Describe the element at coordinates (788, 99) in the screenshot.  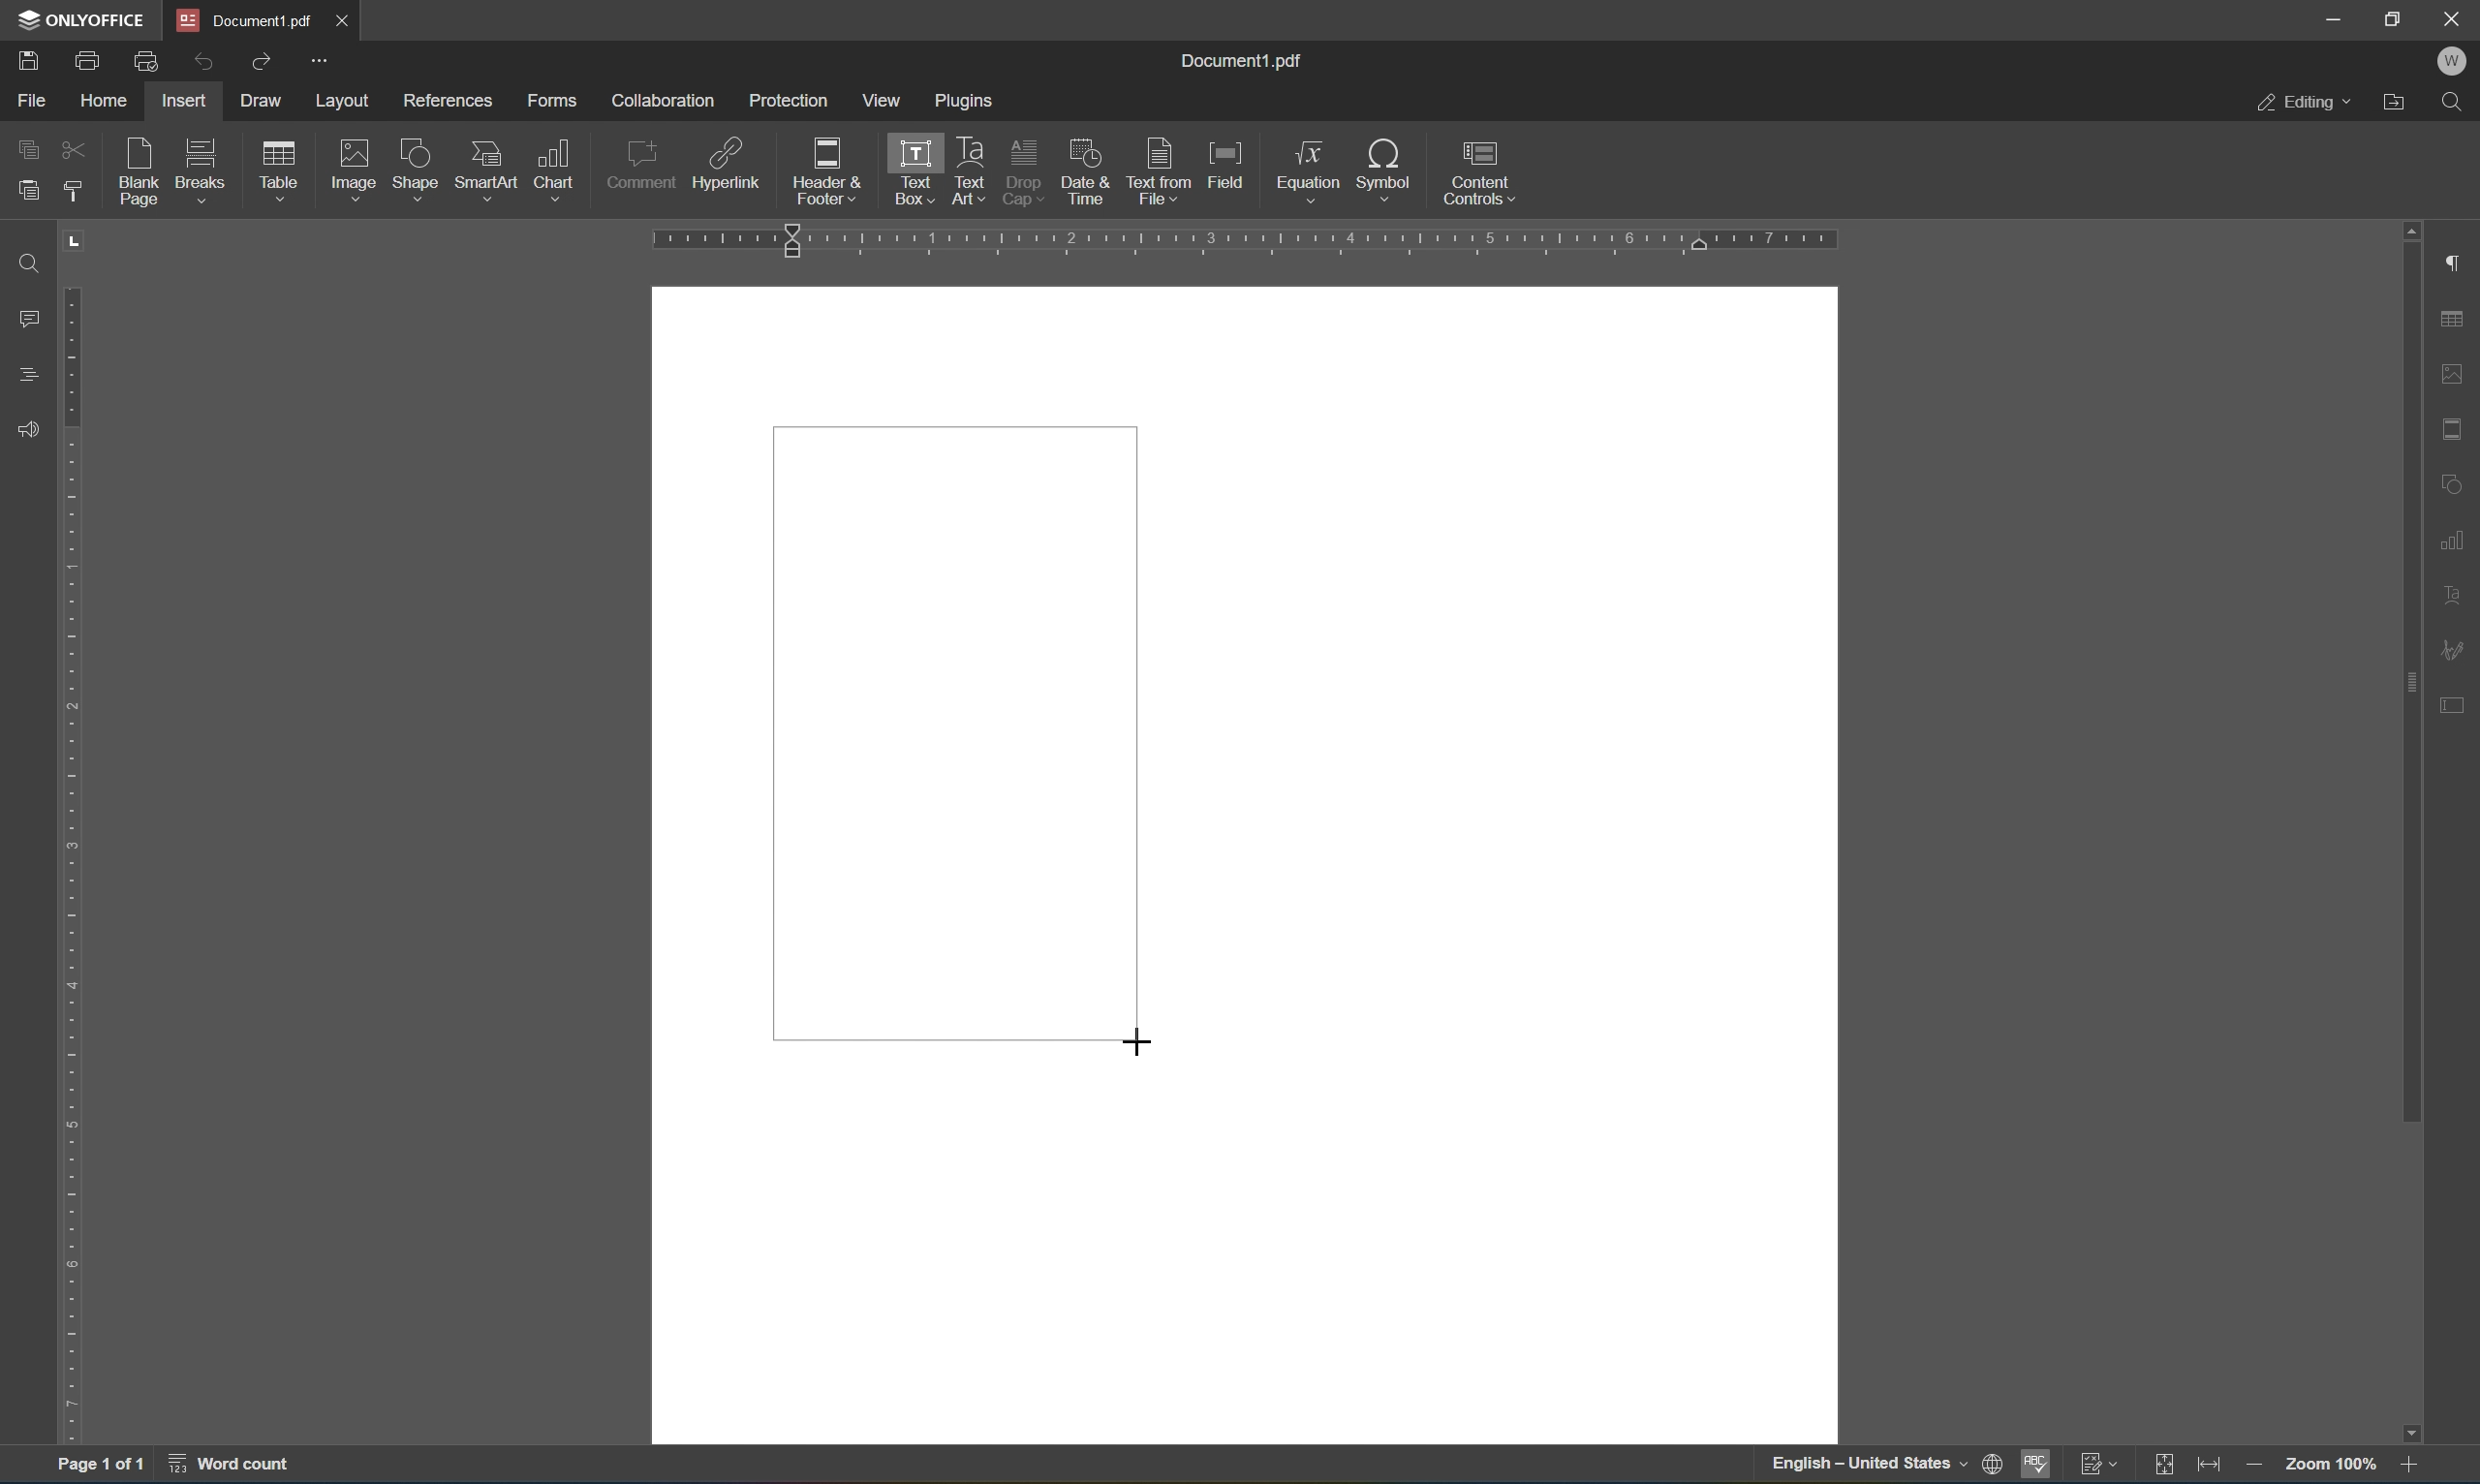
I see `protection` at that location.